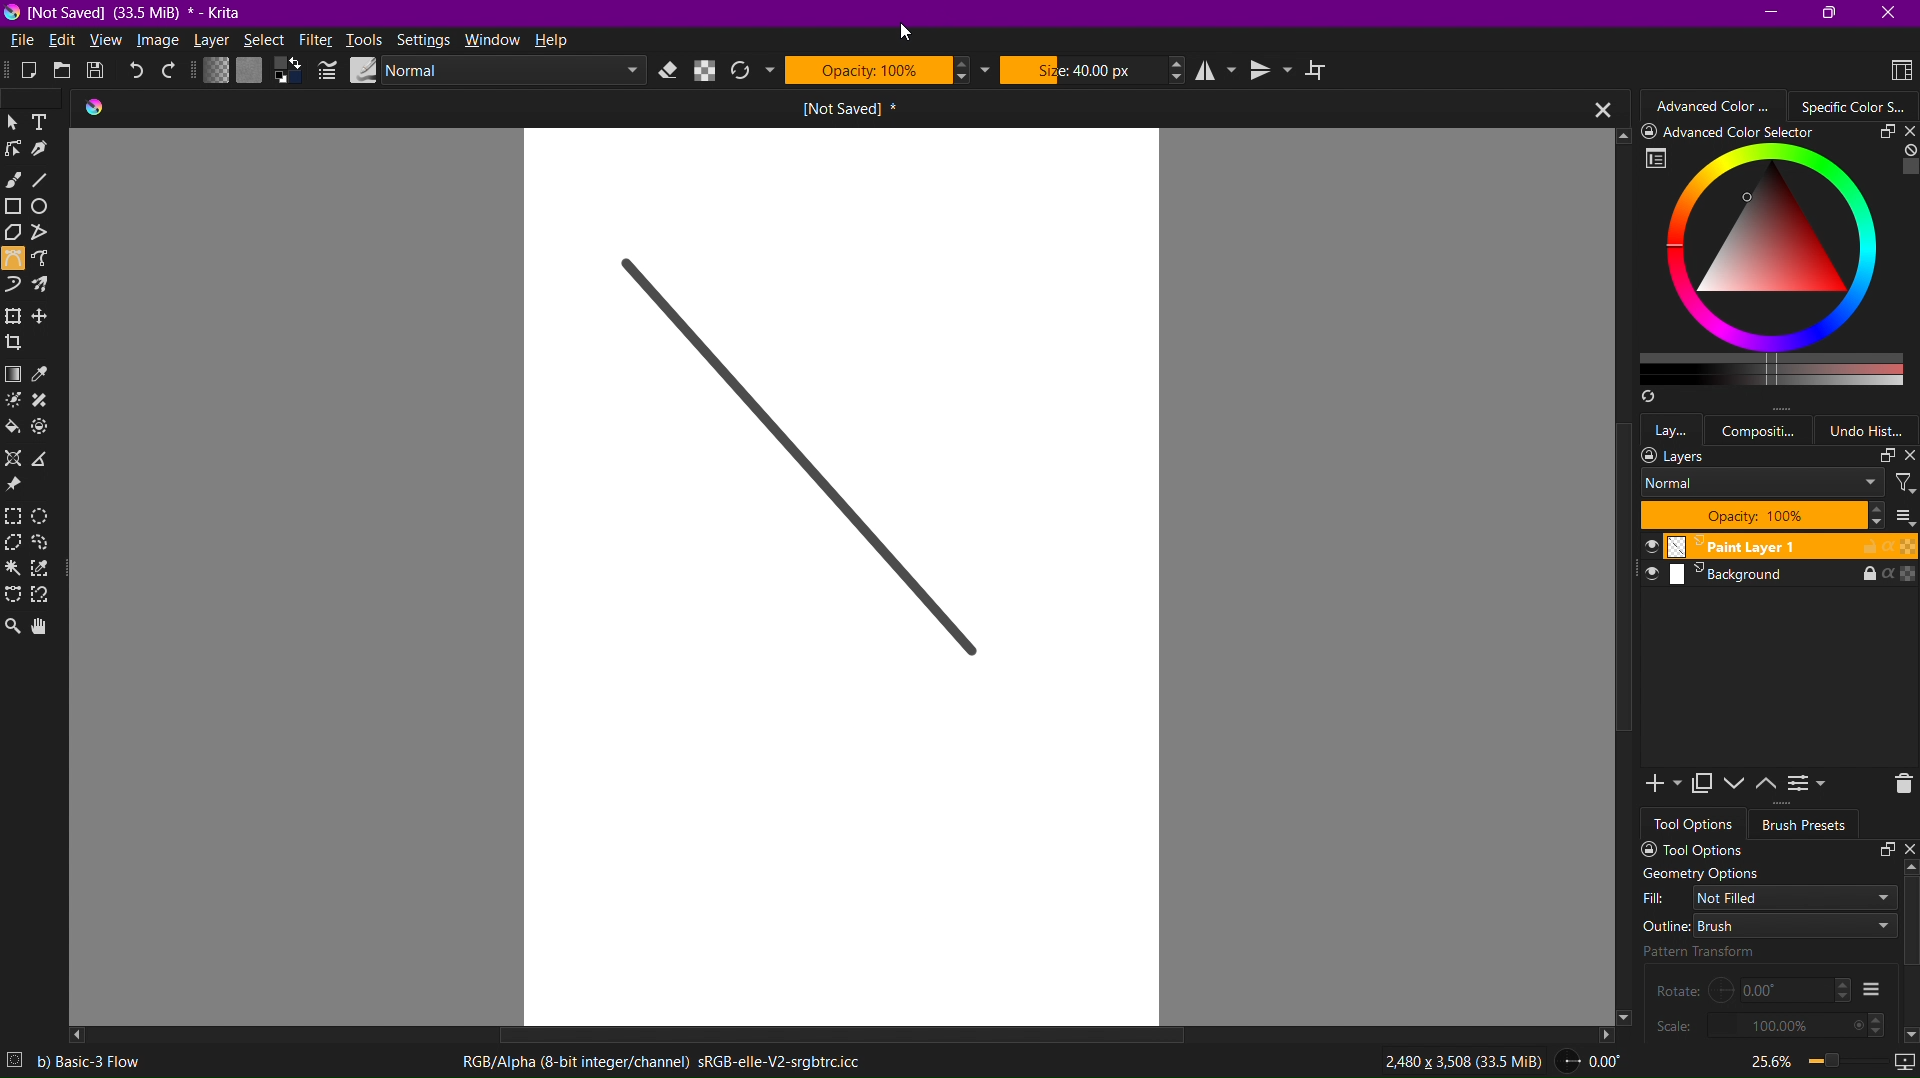 The image size is (1920, 1078). Describe the element at coordinates (51, 374) in the screenshot. I see `Sample a color` at that location.